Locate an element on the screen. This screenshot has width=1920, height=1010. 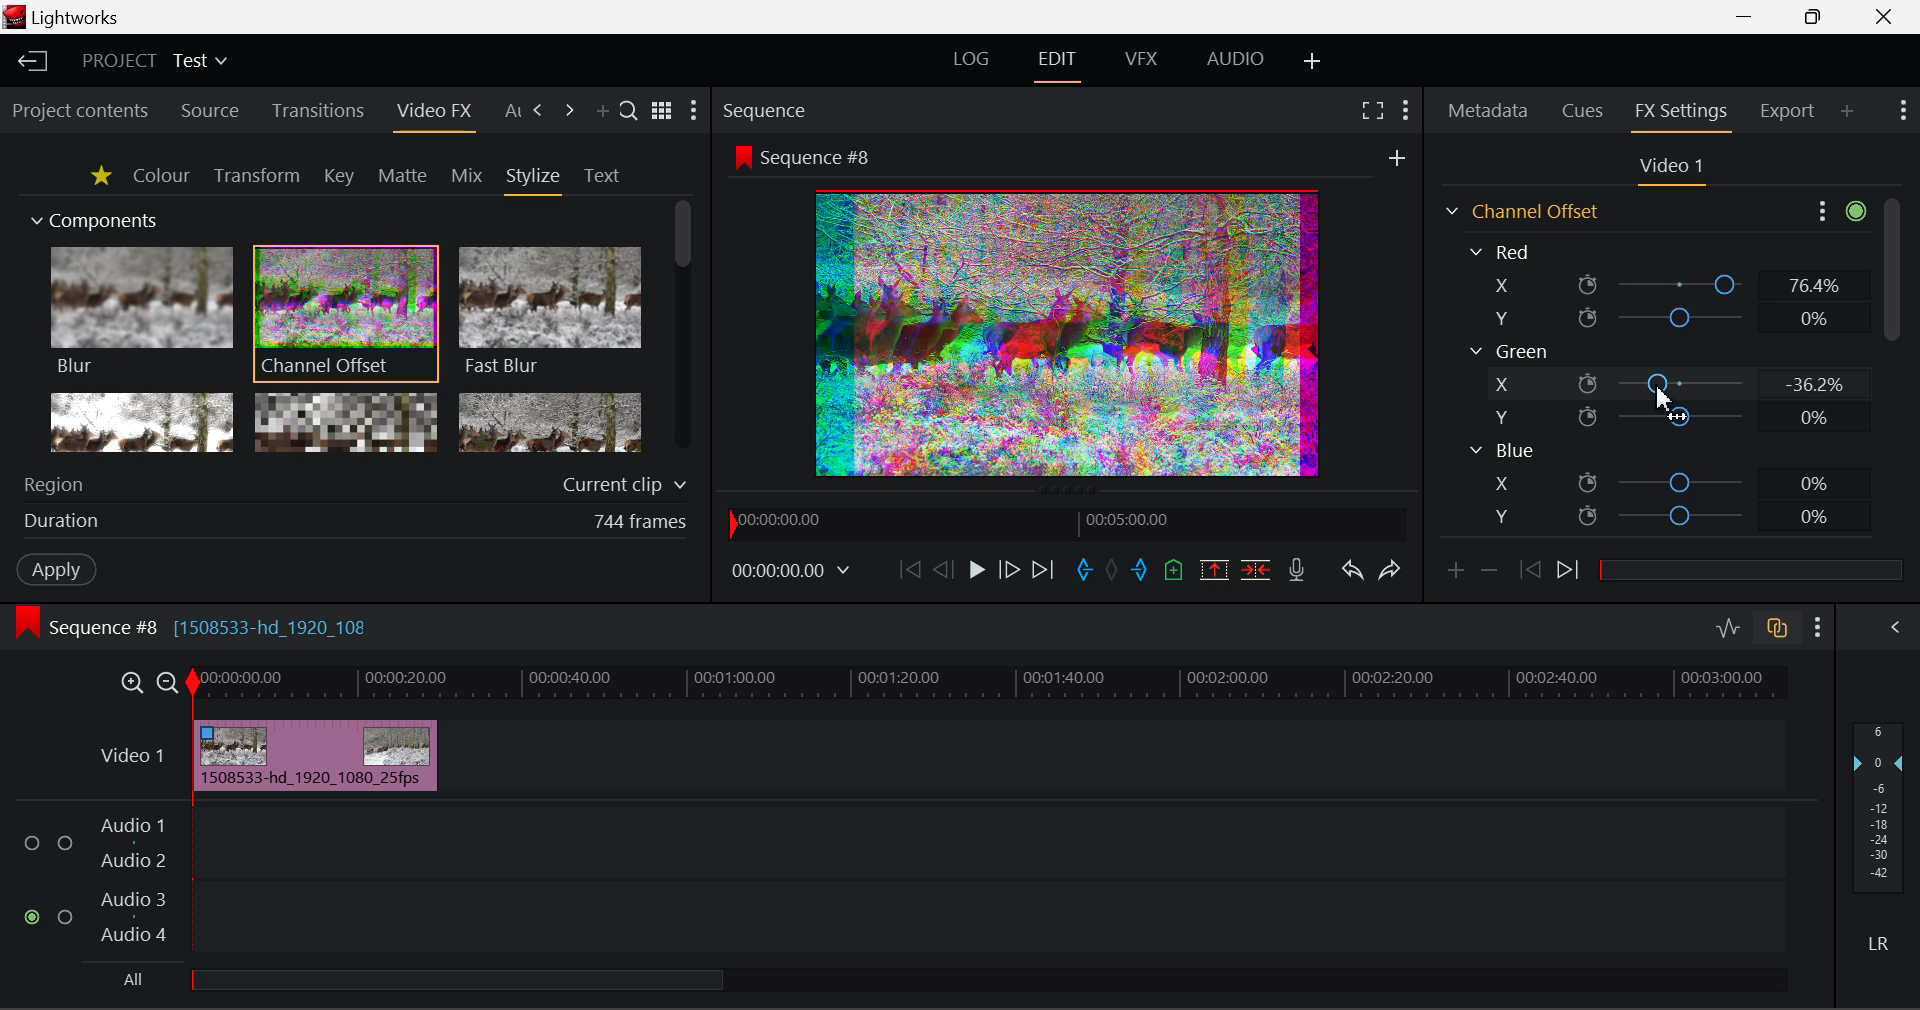
Mosaic is located at coordinates (346, 421).